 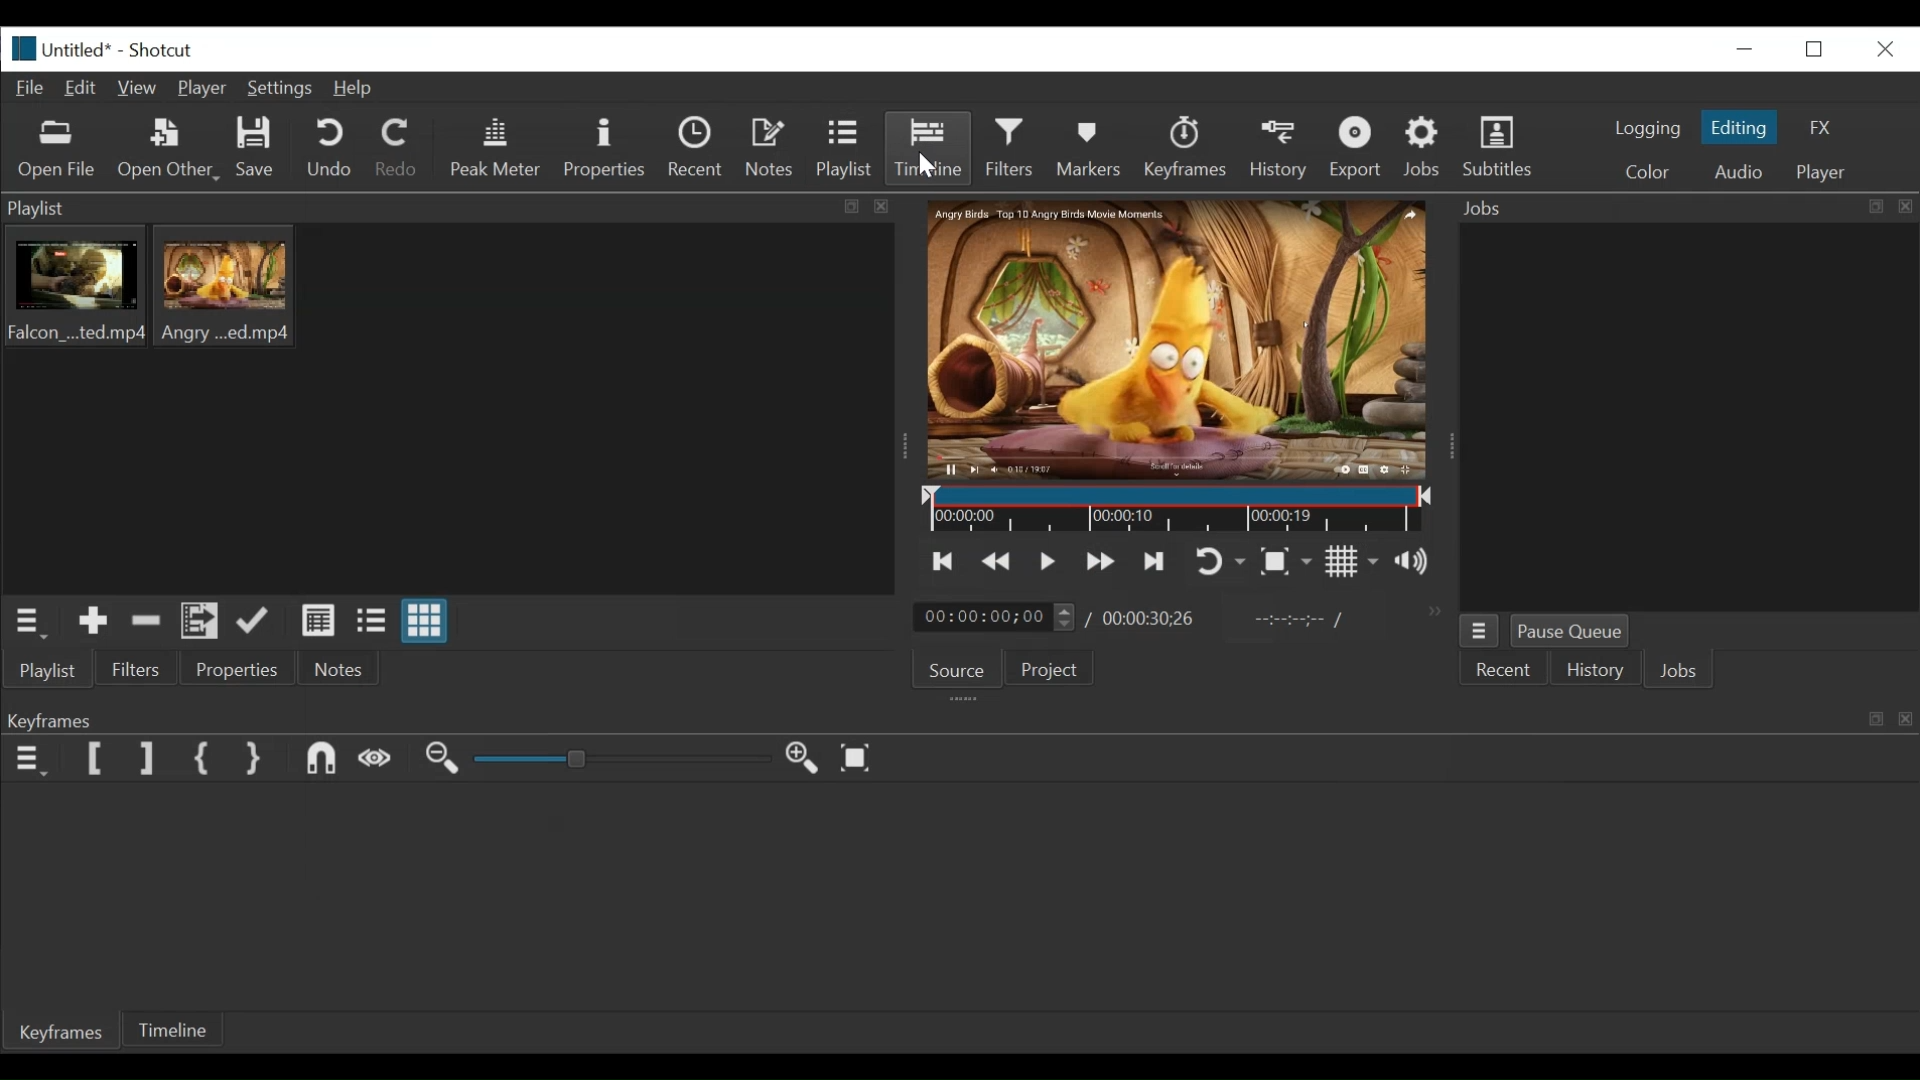 What do you see at coordinates (1049, 561) in the screenshot?
I see `Toggle play or pause` at bounding box center [1049, 561].